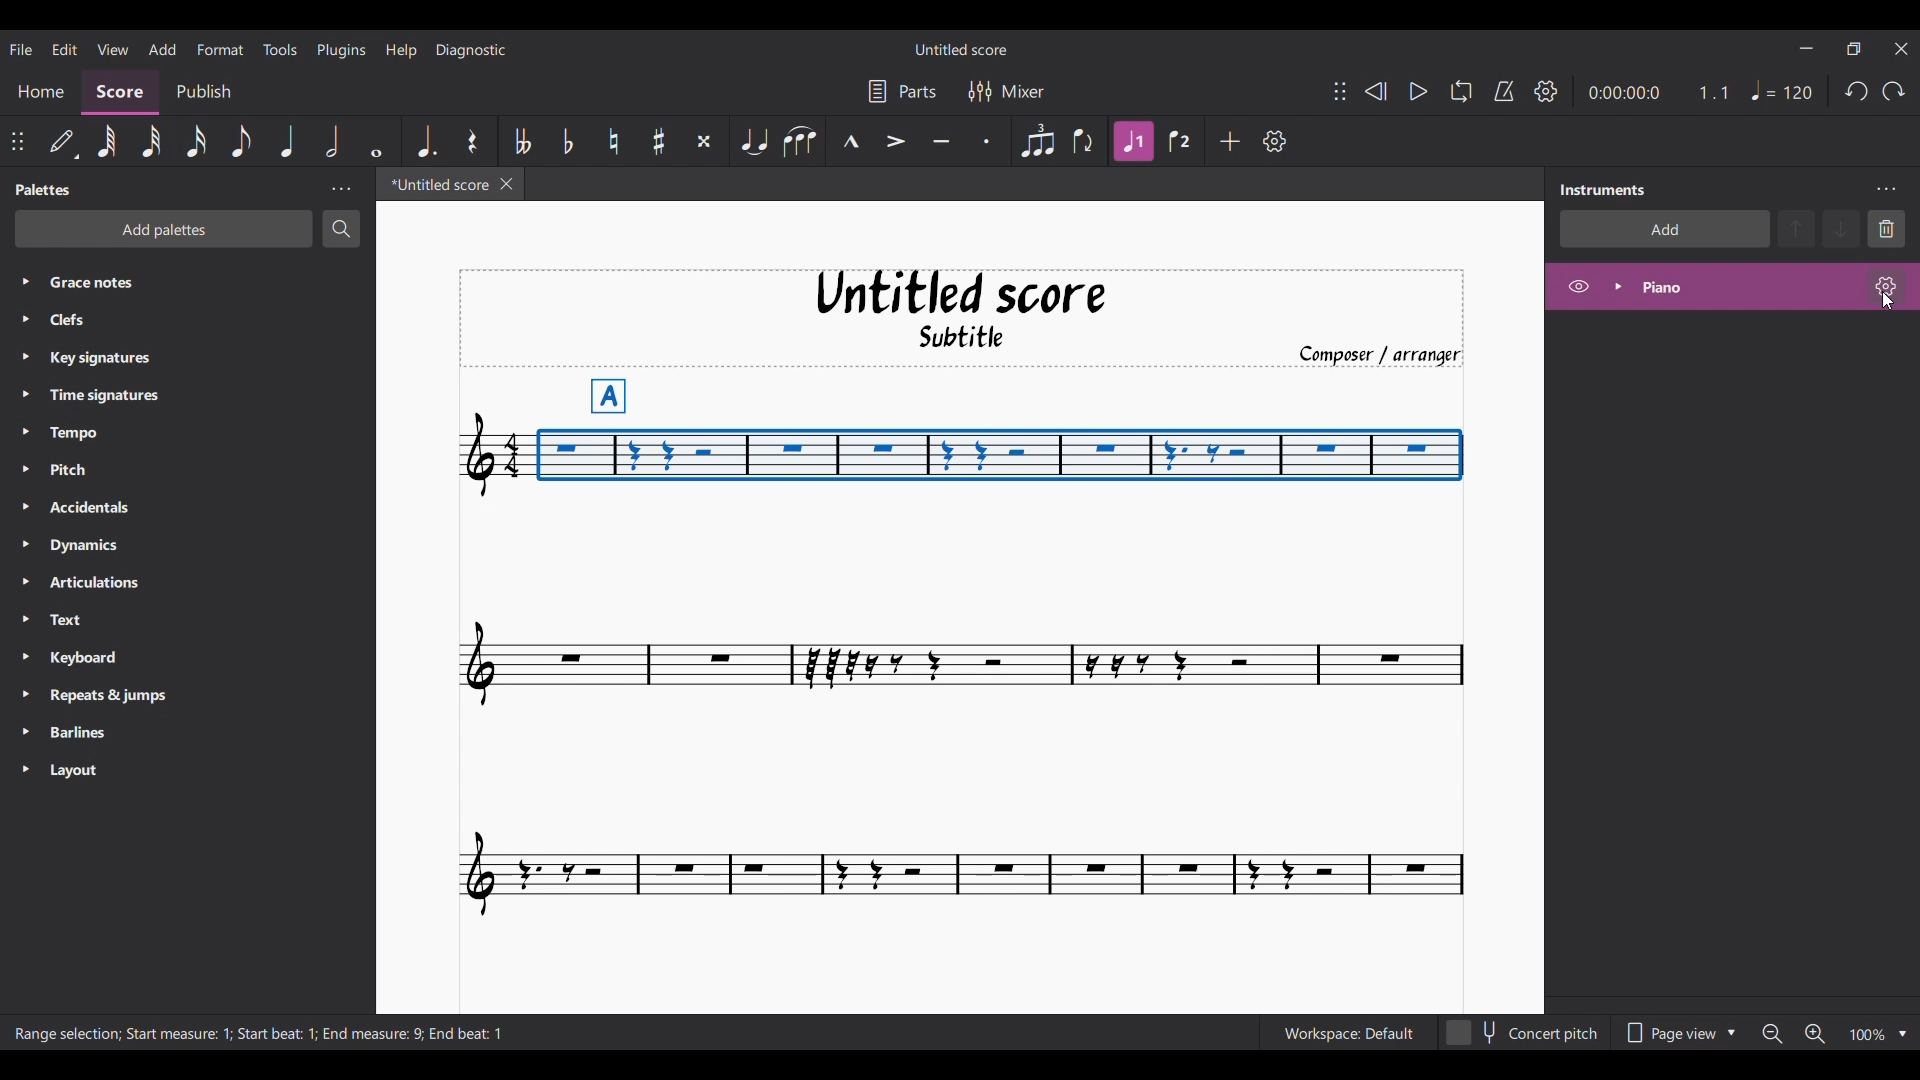  What do you see at coordinates (426, 140) in the screenshot?
I see `Augmentation dot` at bounding box center [426, 140].